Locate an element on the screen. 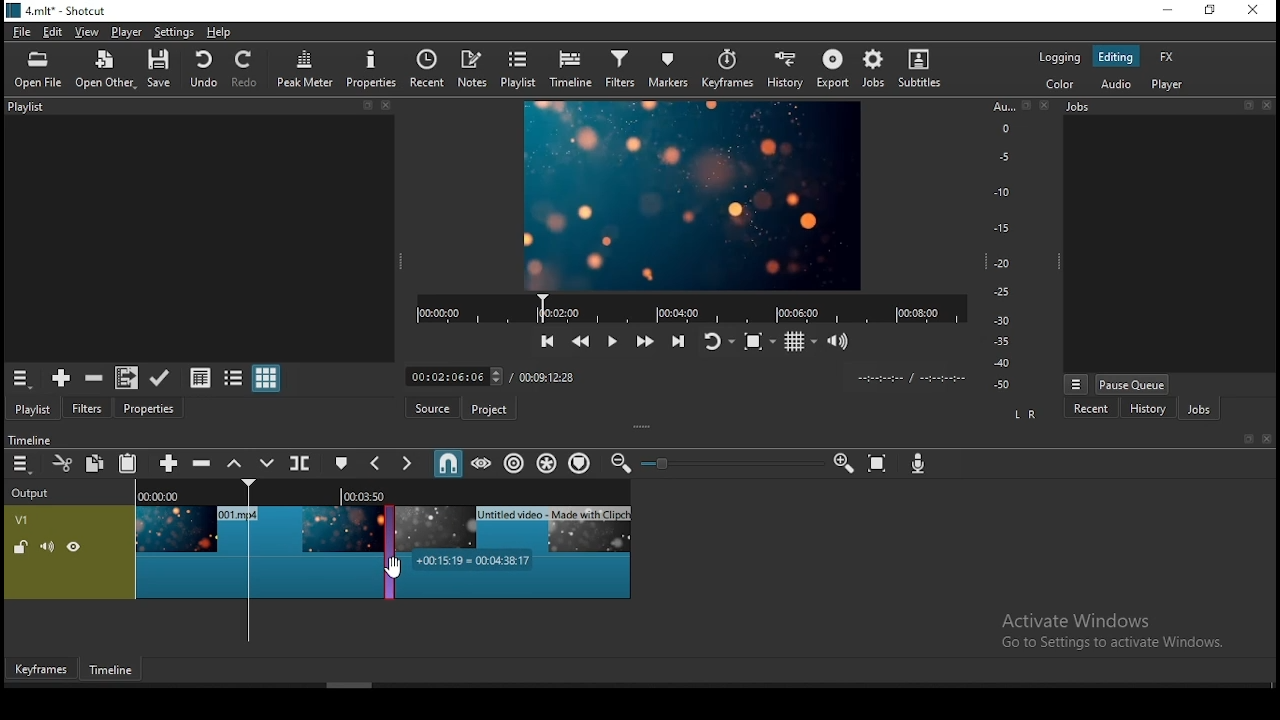 This screenshot has width=1280, height=720. total time is located at coordinates (549, 378).